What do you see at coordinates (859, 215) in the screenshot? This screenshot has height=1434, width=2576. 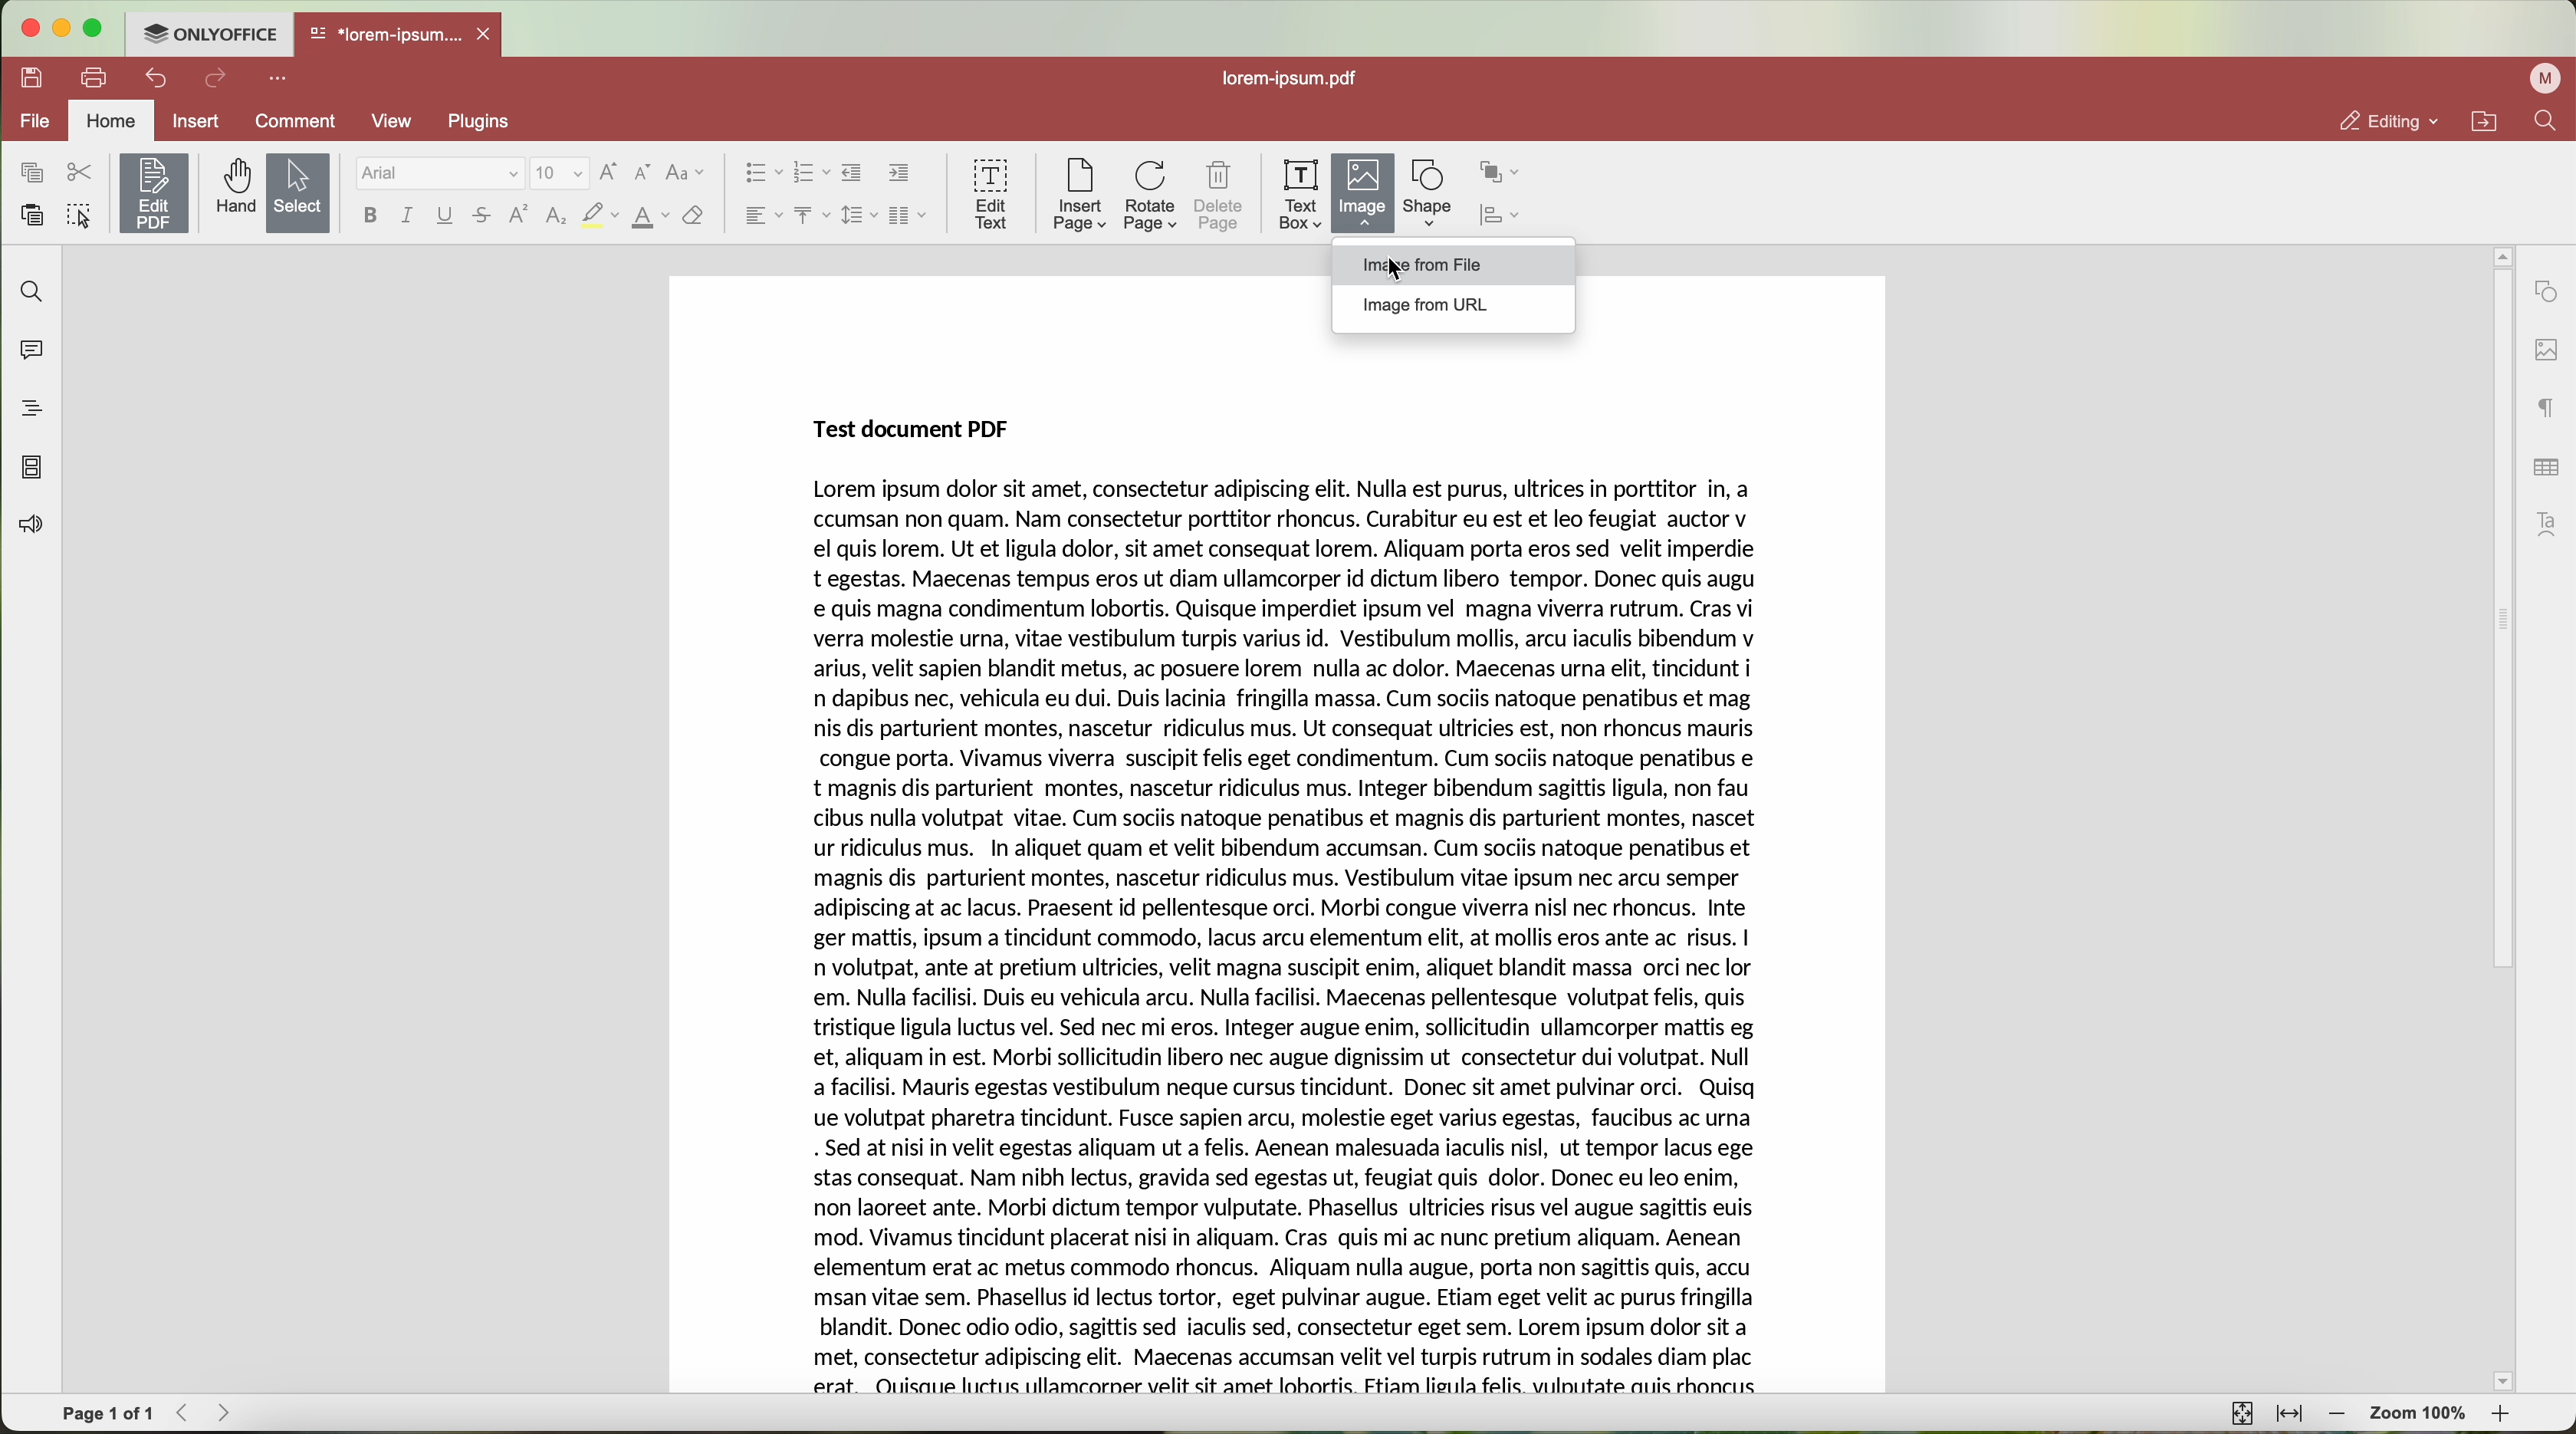 I see `line spacing` at bounding box center [859, 215].